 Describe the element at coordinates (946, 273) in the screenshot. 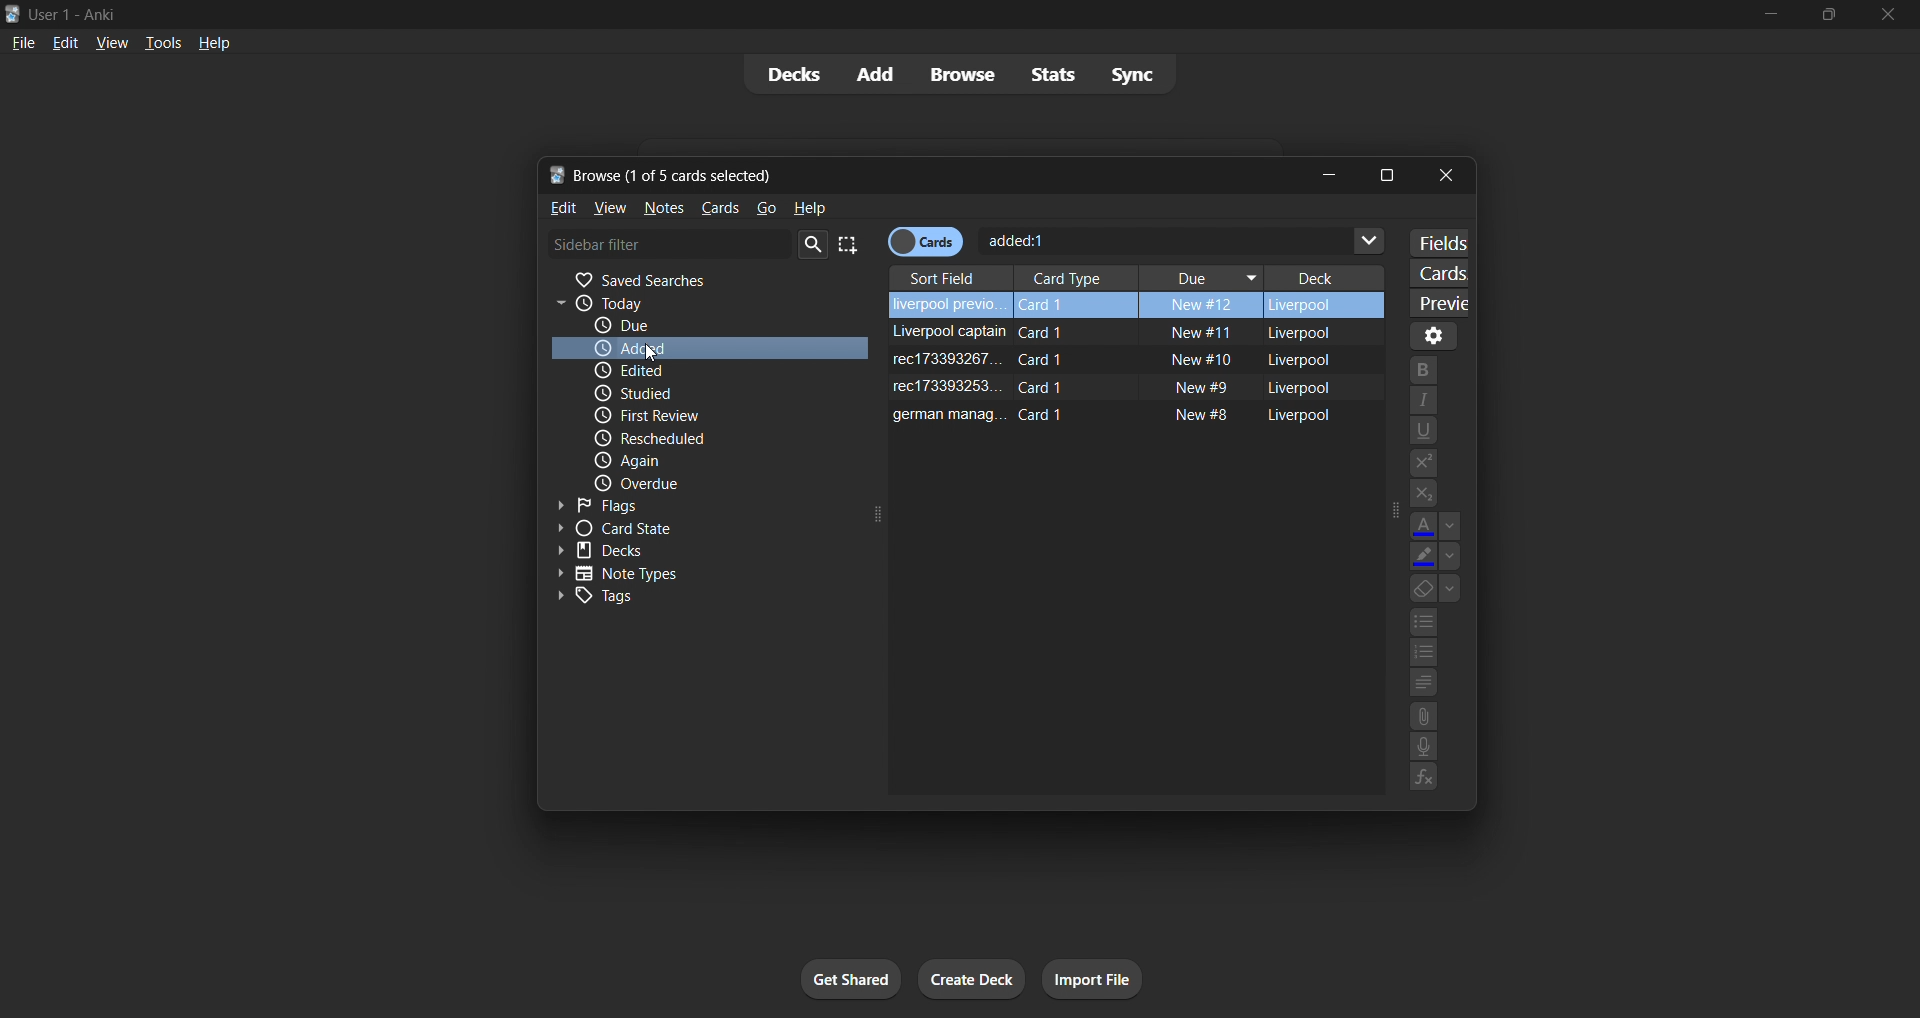

I see `sort field column` at that location.